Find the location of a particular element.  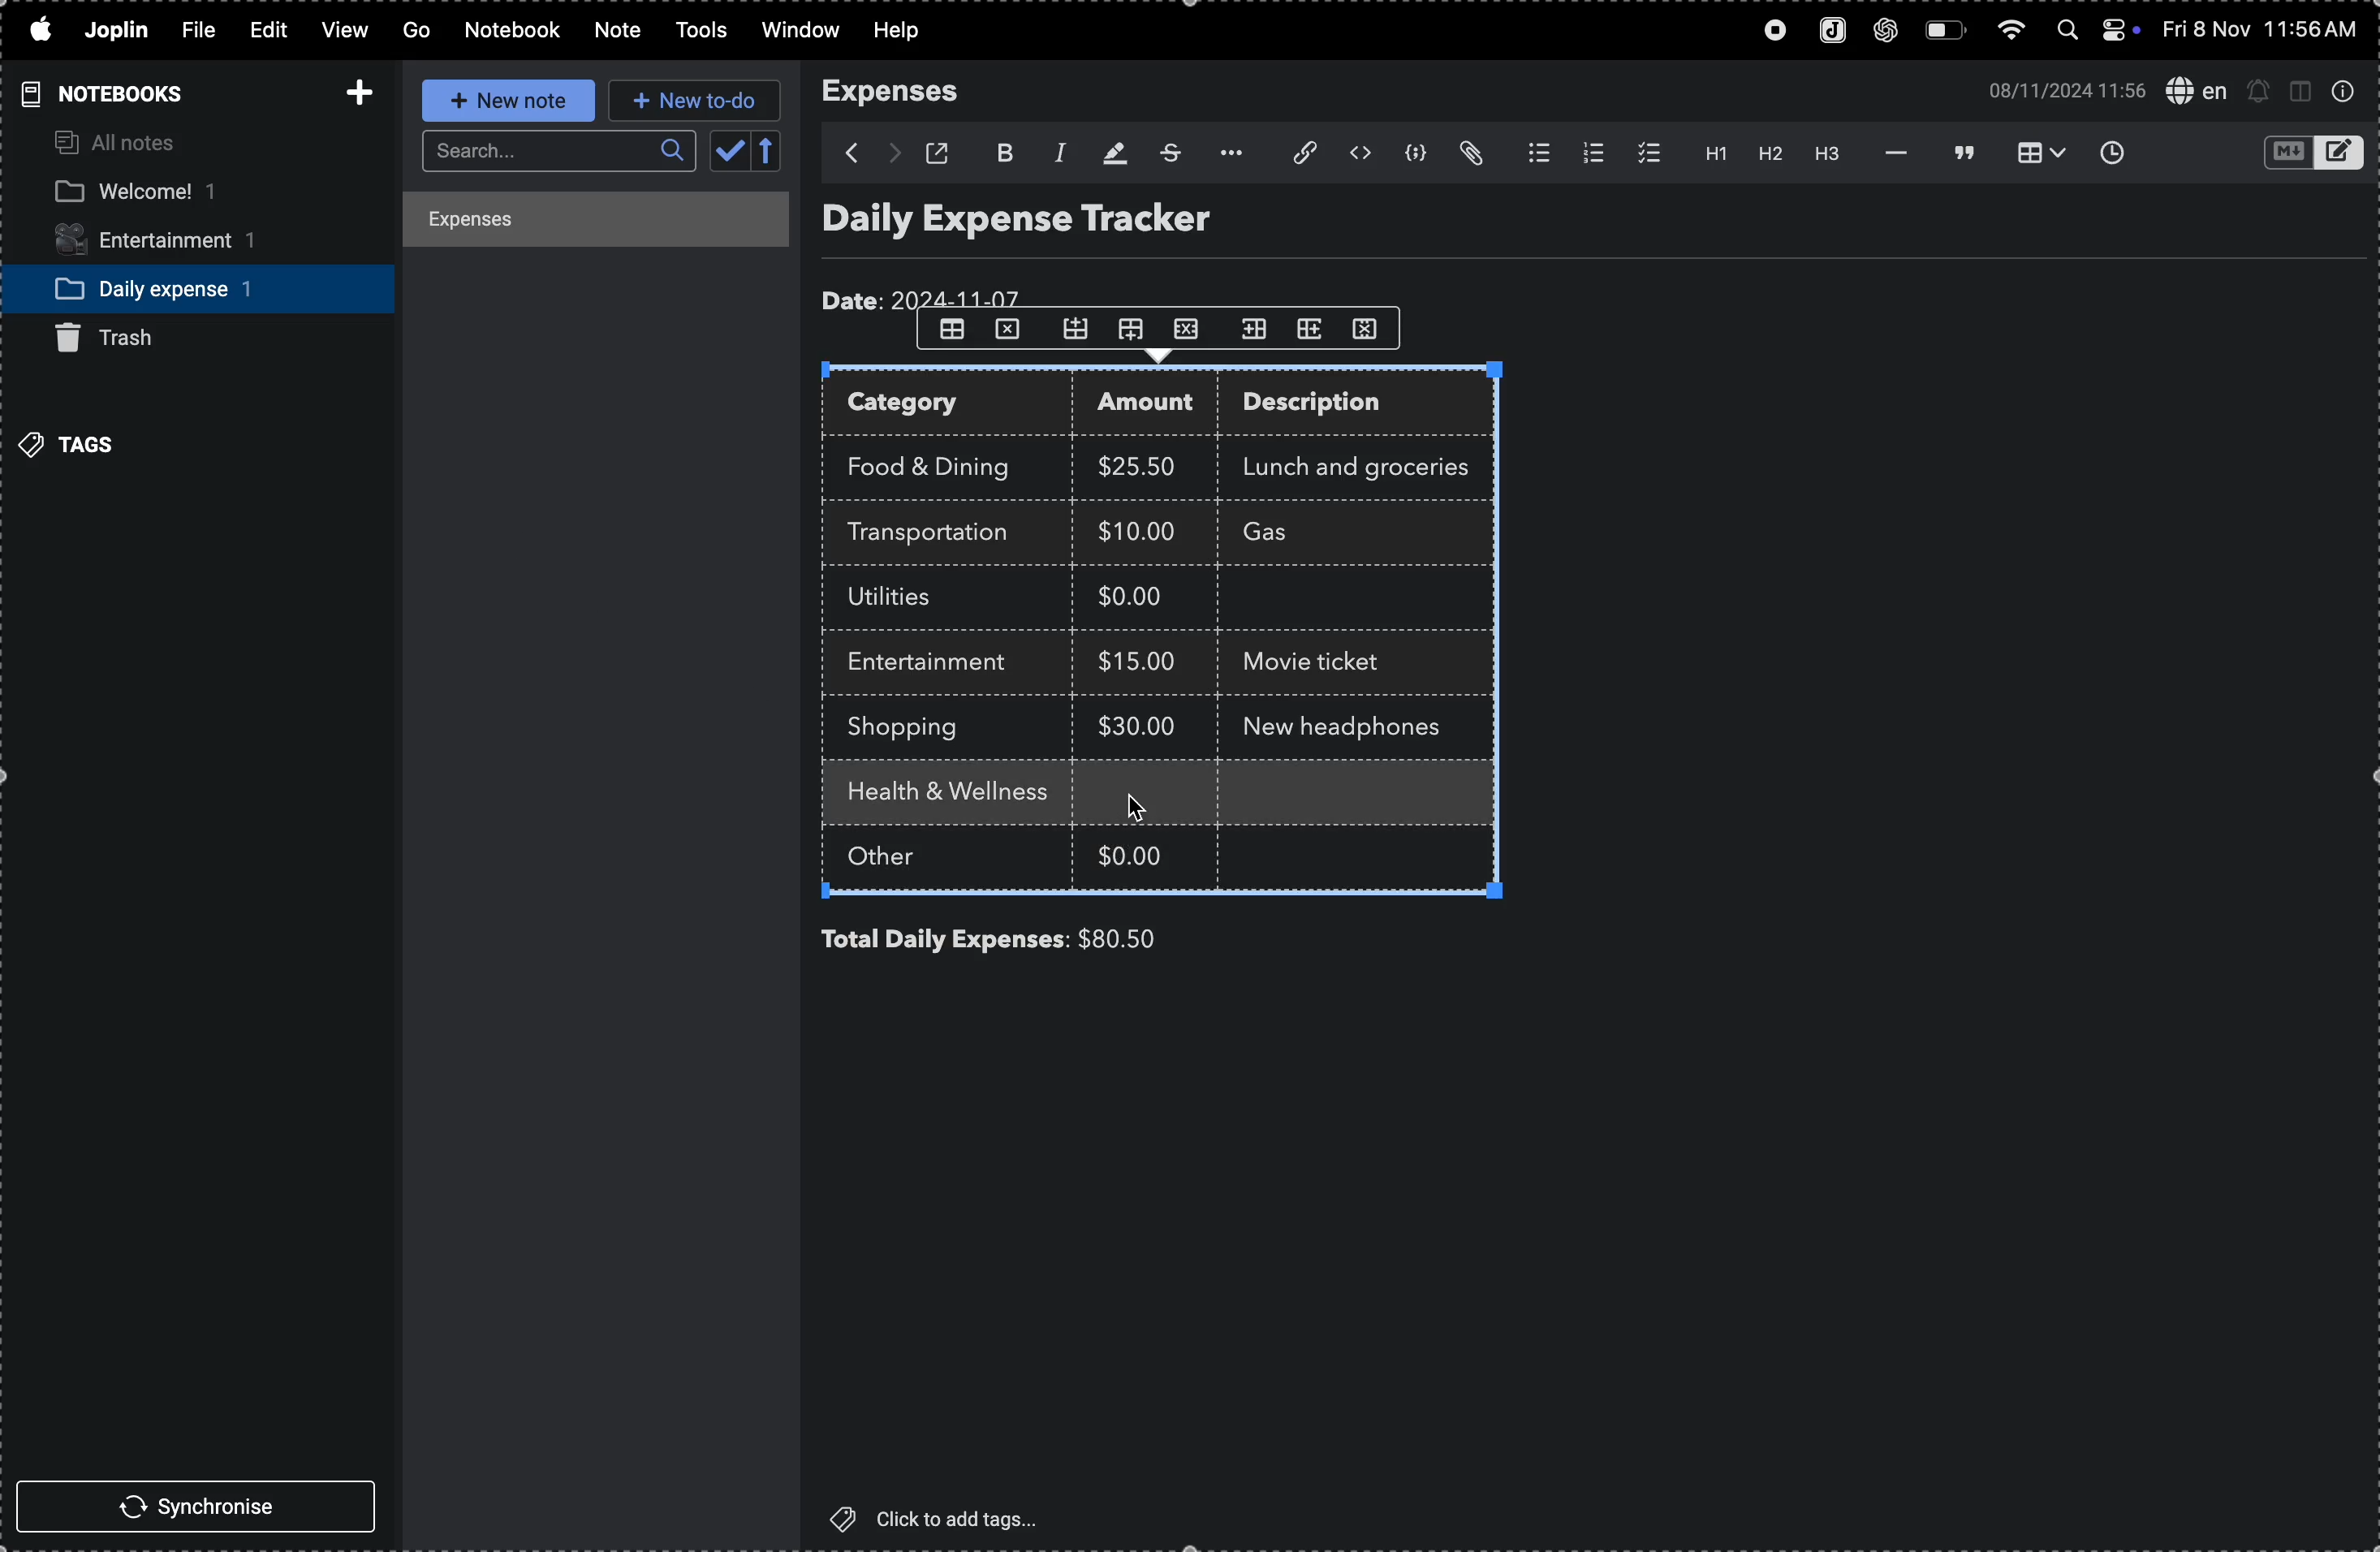

expenses is located at coordinates (578, 223).